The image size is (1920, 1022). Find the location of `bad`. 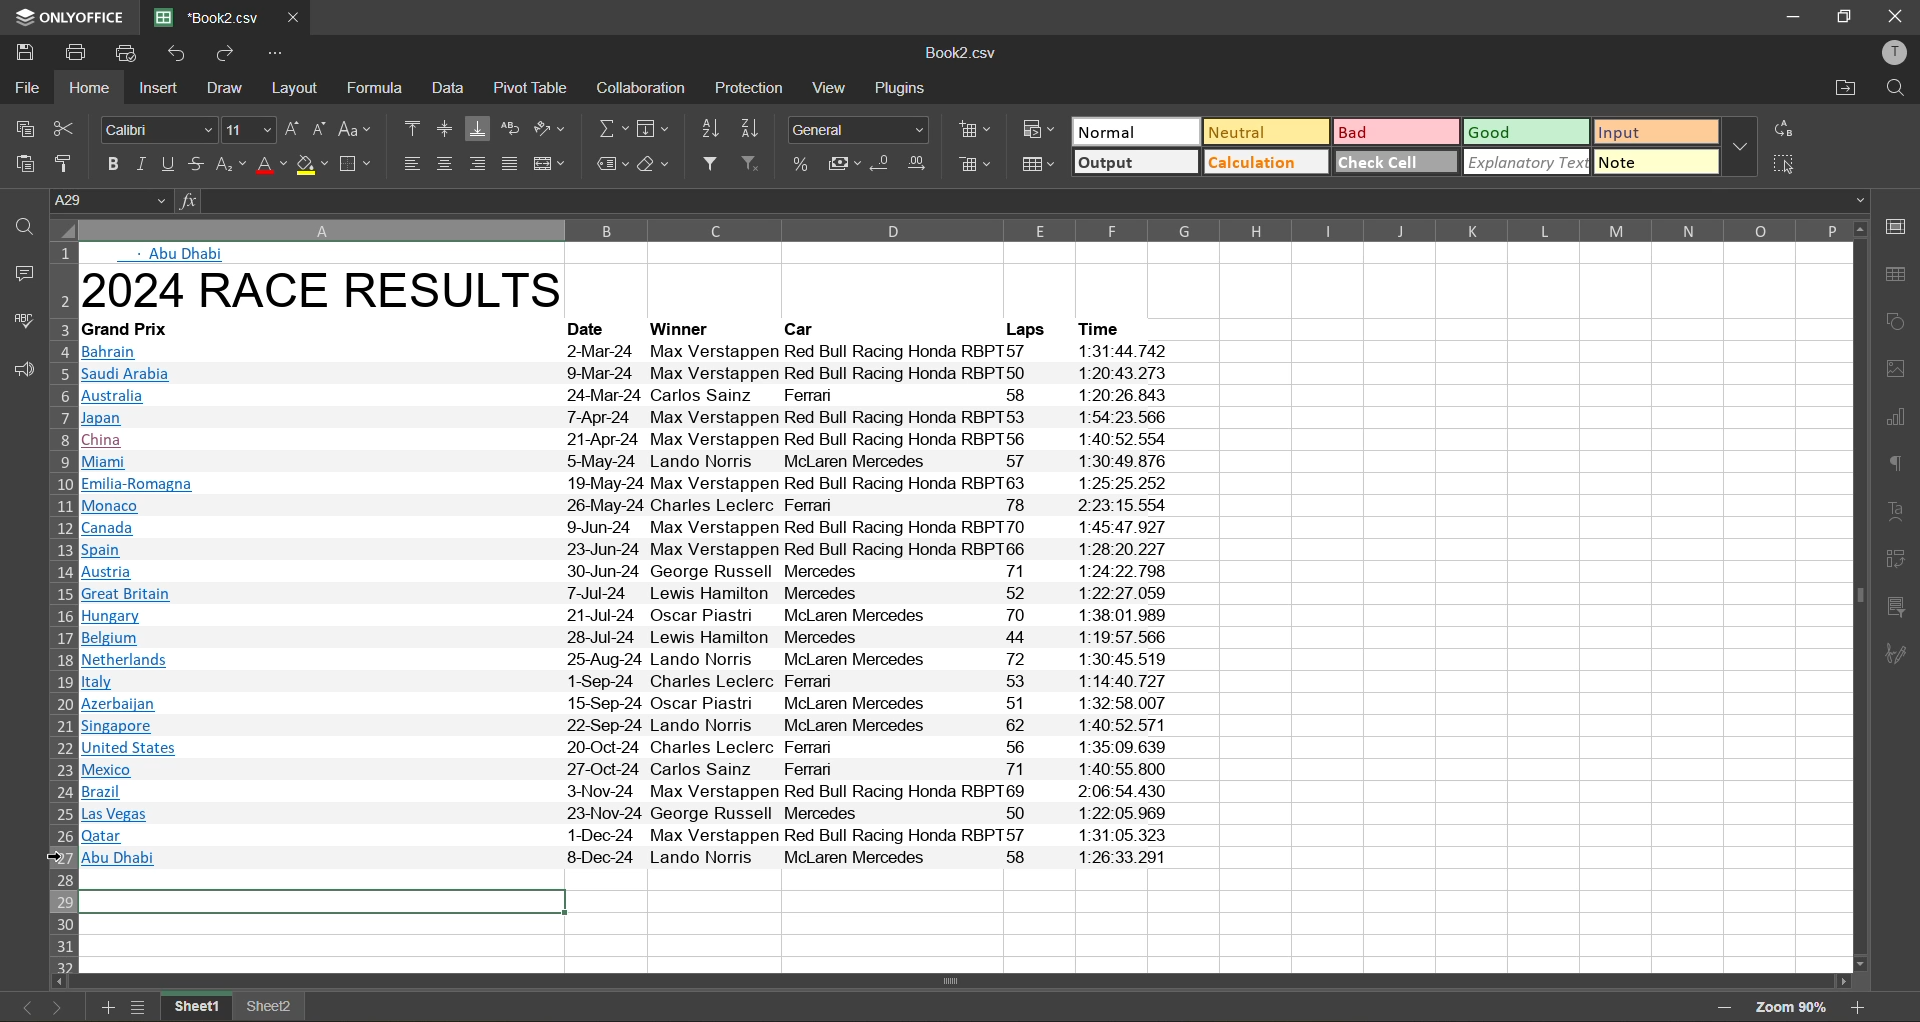

bad is located at coordinates (1400, 131).